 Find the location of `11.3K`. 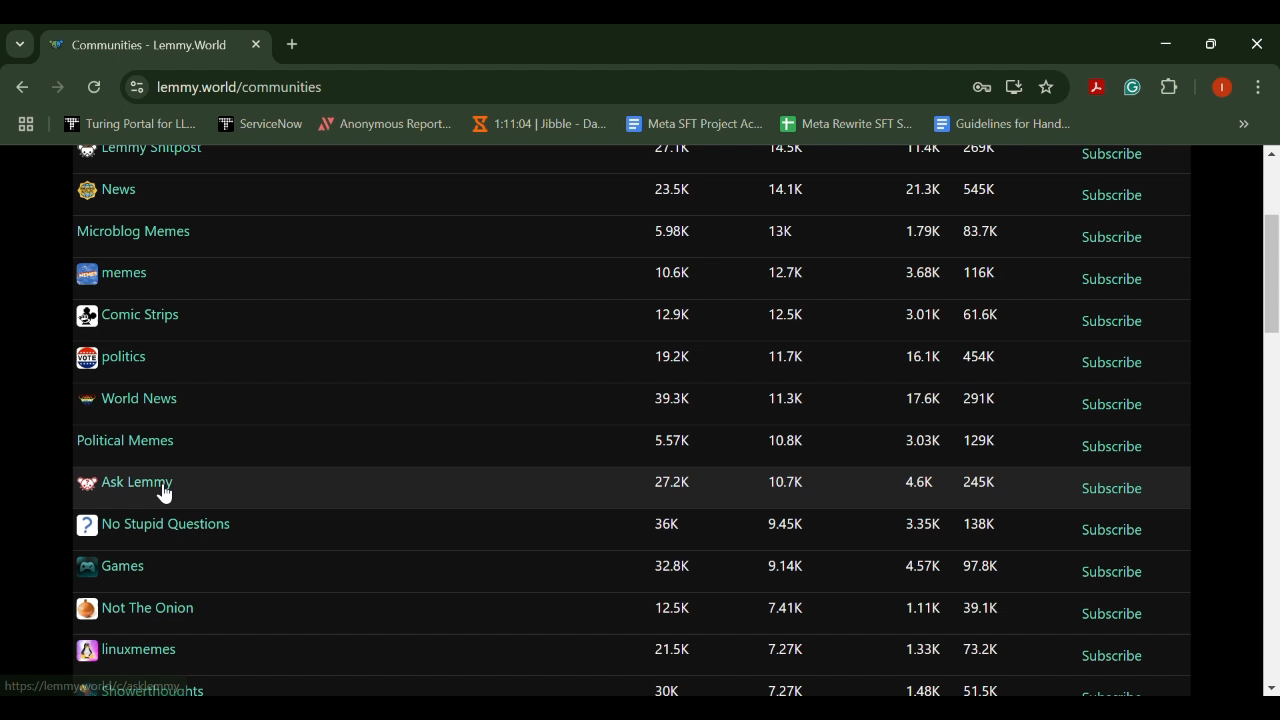

11.3K is located at coordinates (786, 399).